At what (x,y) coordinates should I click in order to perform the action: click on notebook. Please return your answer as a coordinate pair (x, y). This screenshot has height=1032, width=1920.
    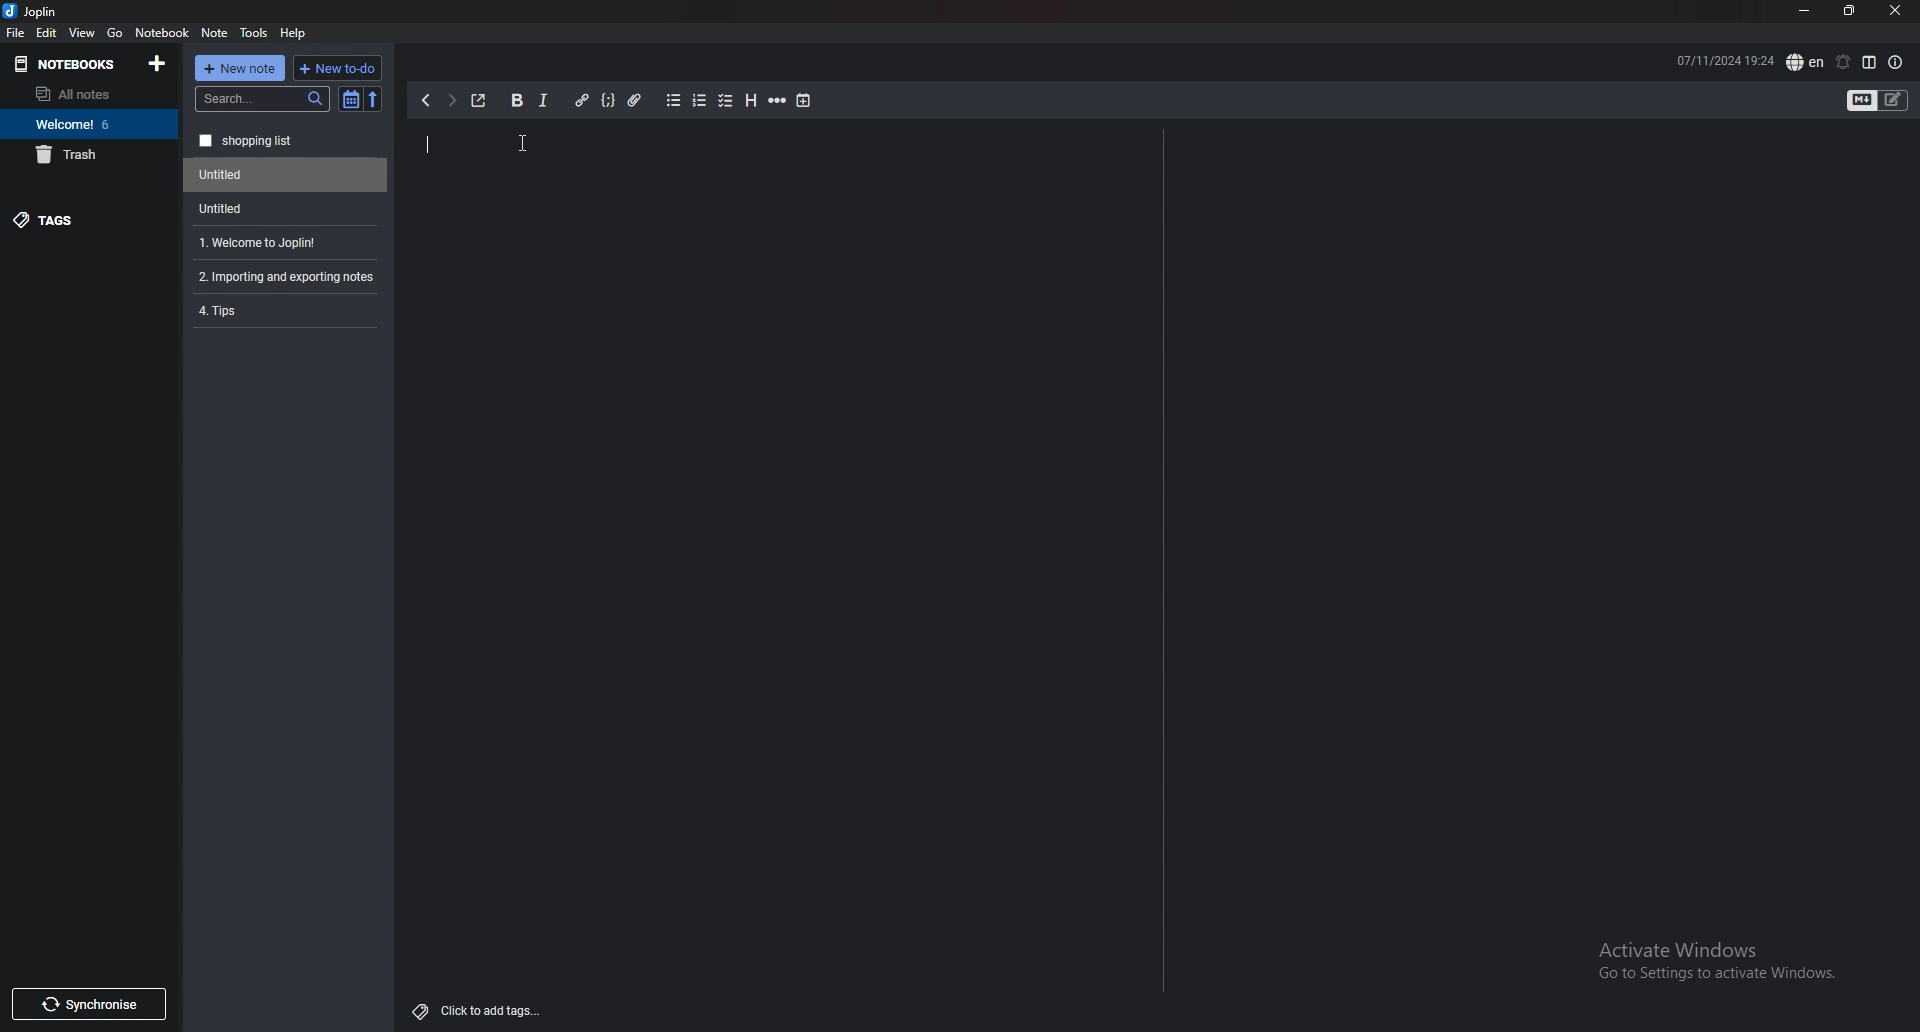
    Looking at the image, I should click on (162, 31).